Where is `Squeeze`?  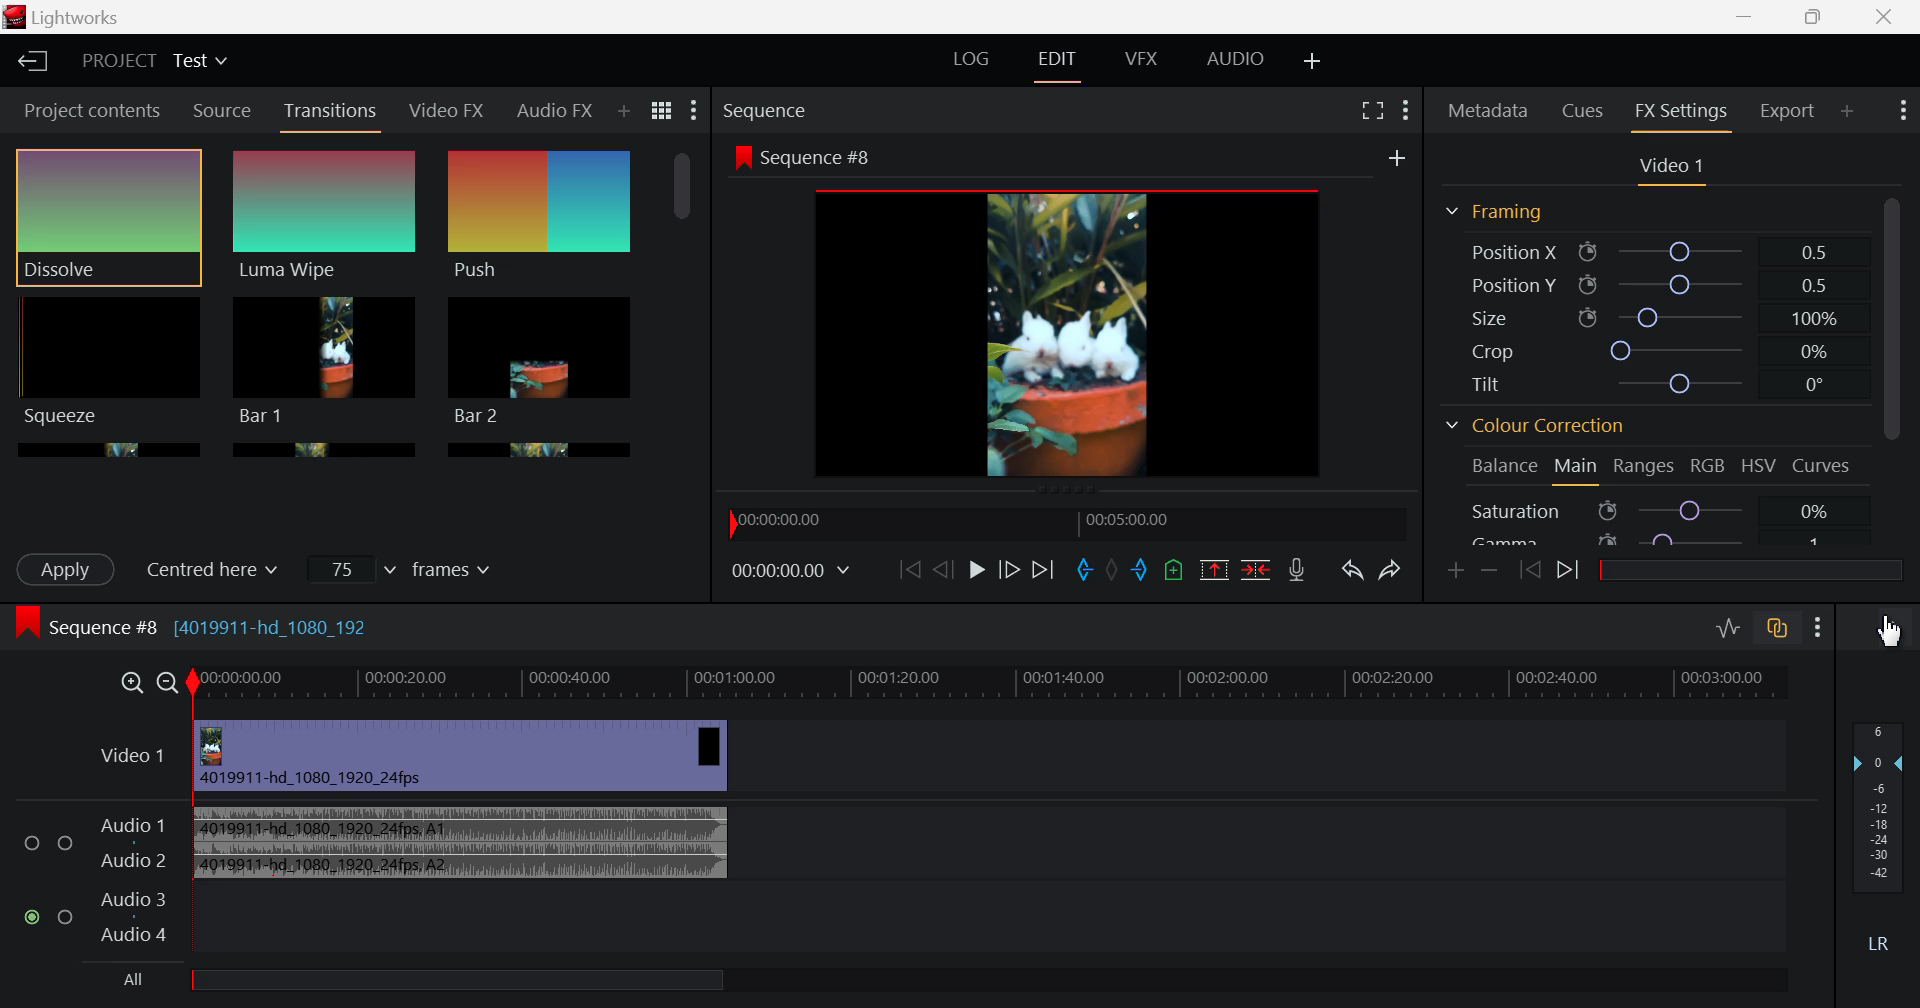
Squeeze is located at coordinates (107, 361).